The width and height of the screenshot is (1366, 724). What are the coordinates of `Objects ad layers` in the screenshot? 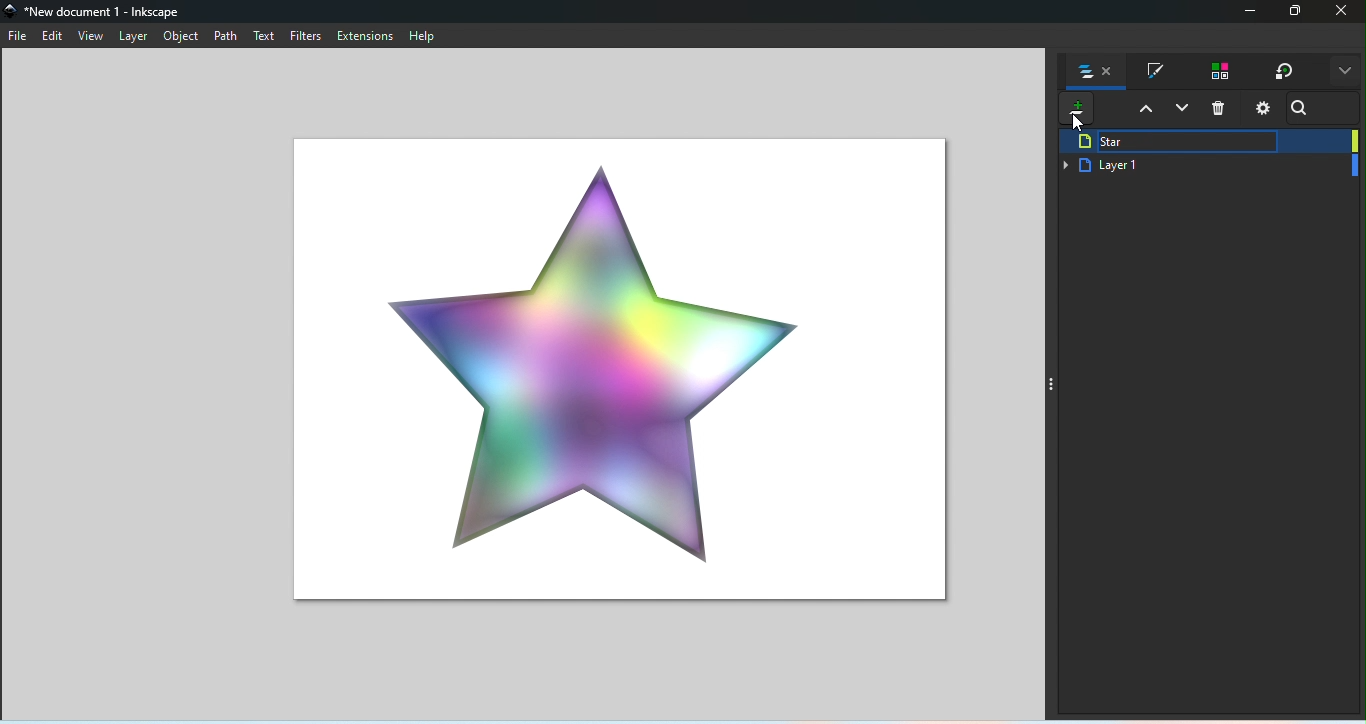 It's located at (1098, 74).